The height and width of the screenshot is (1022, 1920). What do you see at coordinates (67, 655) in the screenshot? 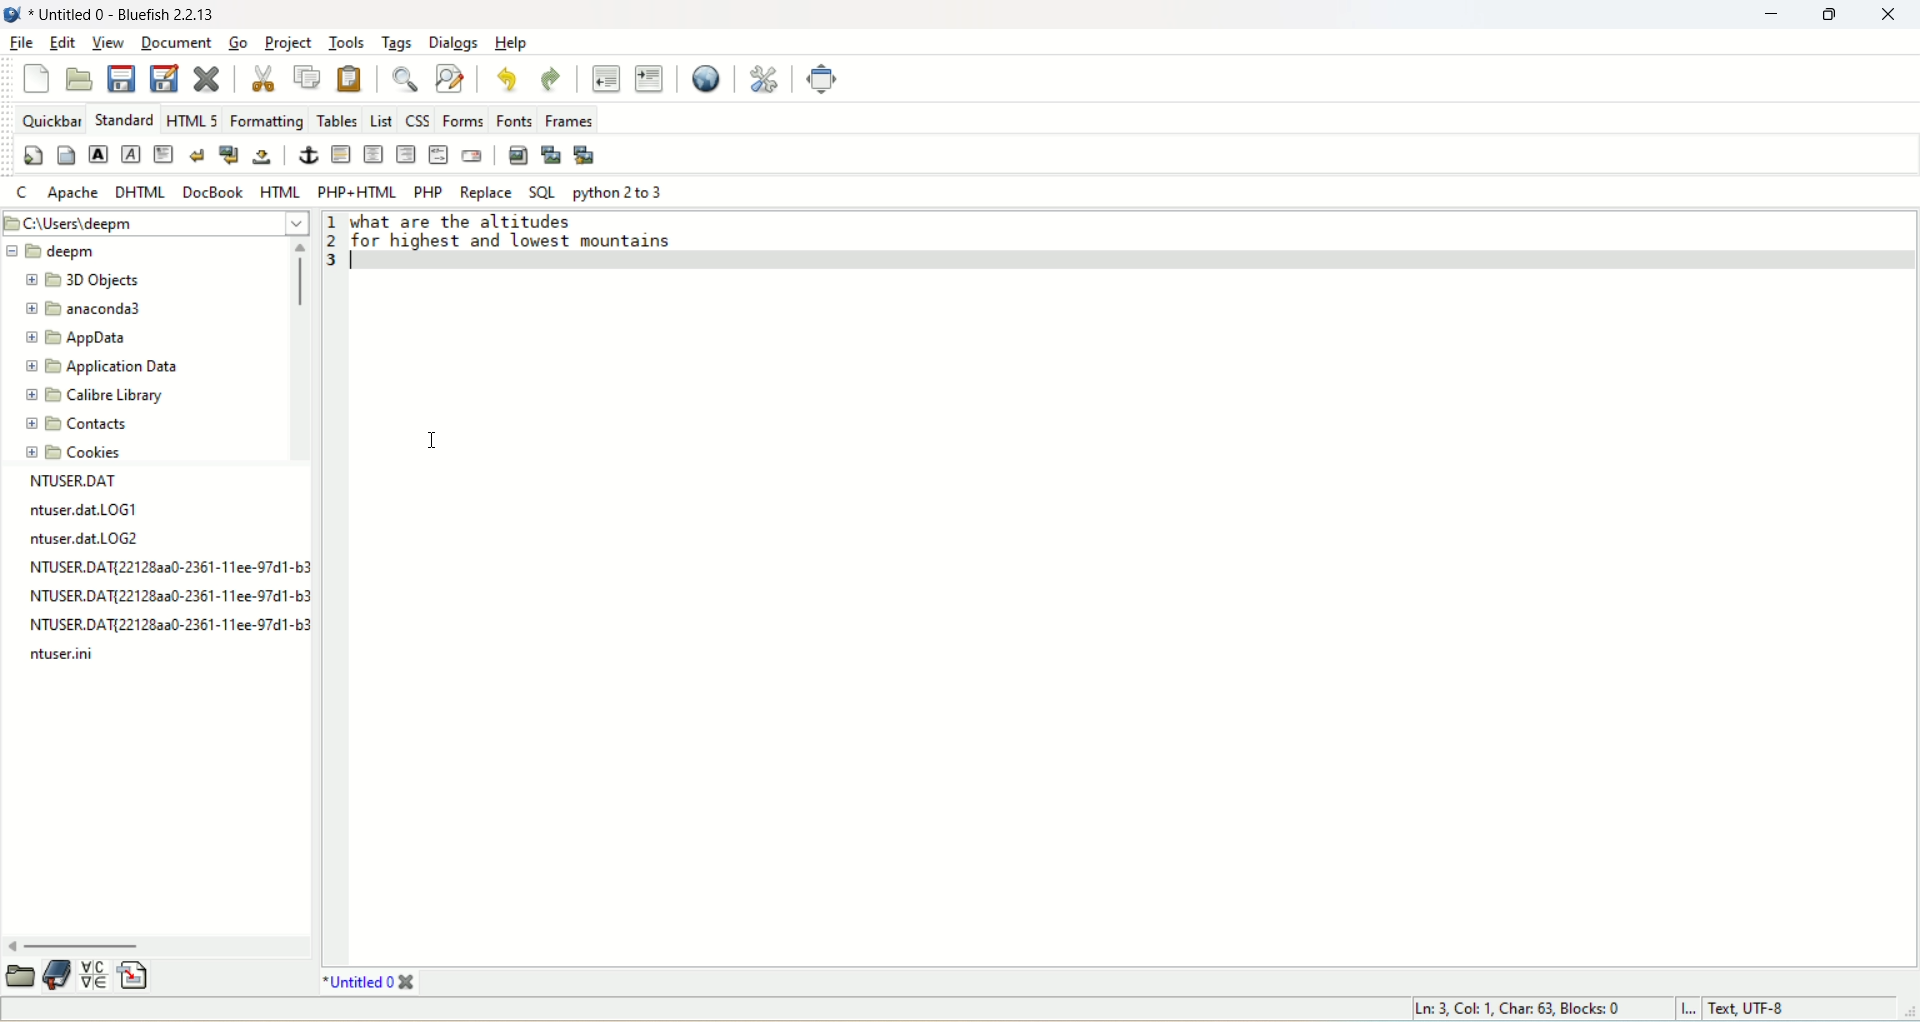
I see `ntuser.ini.` at bounding box center [67, 655].